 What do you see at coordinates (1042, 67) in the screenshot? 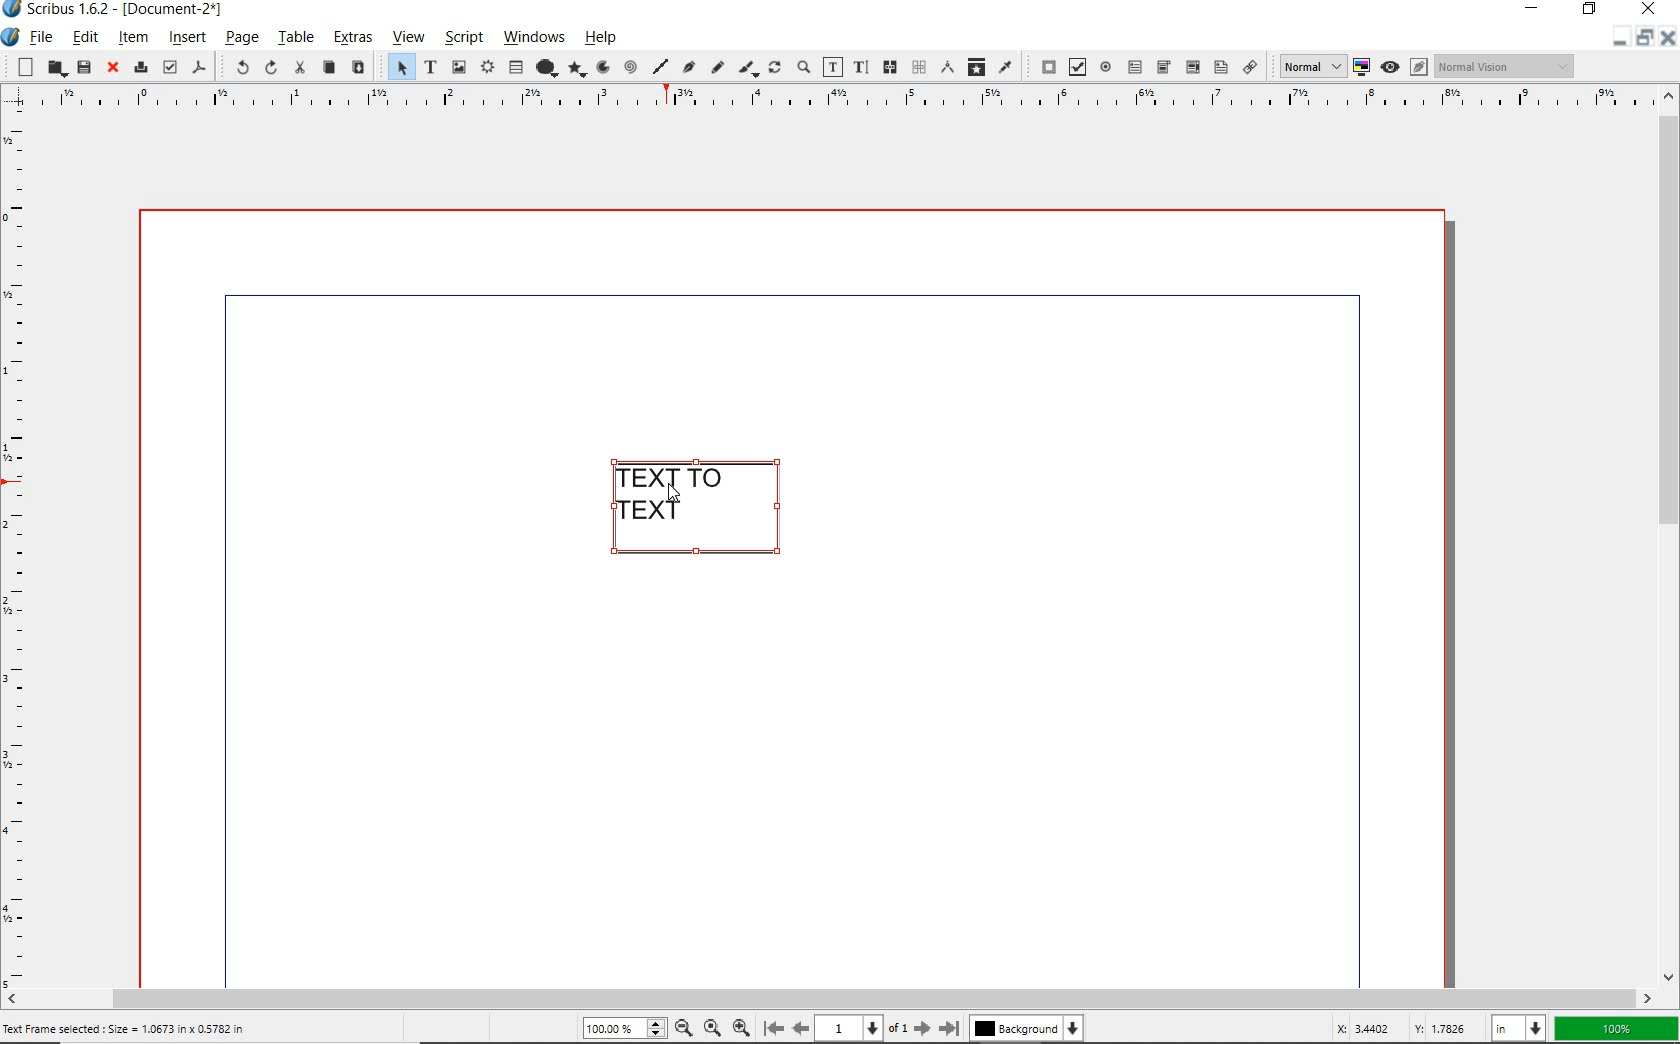
I see `pdf push button` at bounding box center [1042, 67].